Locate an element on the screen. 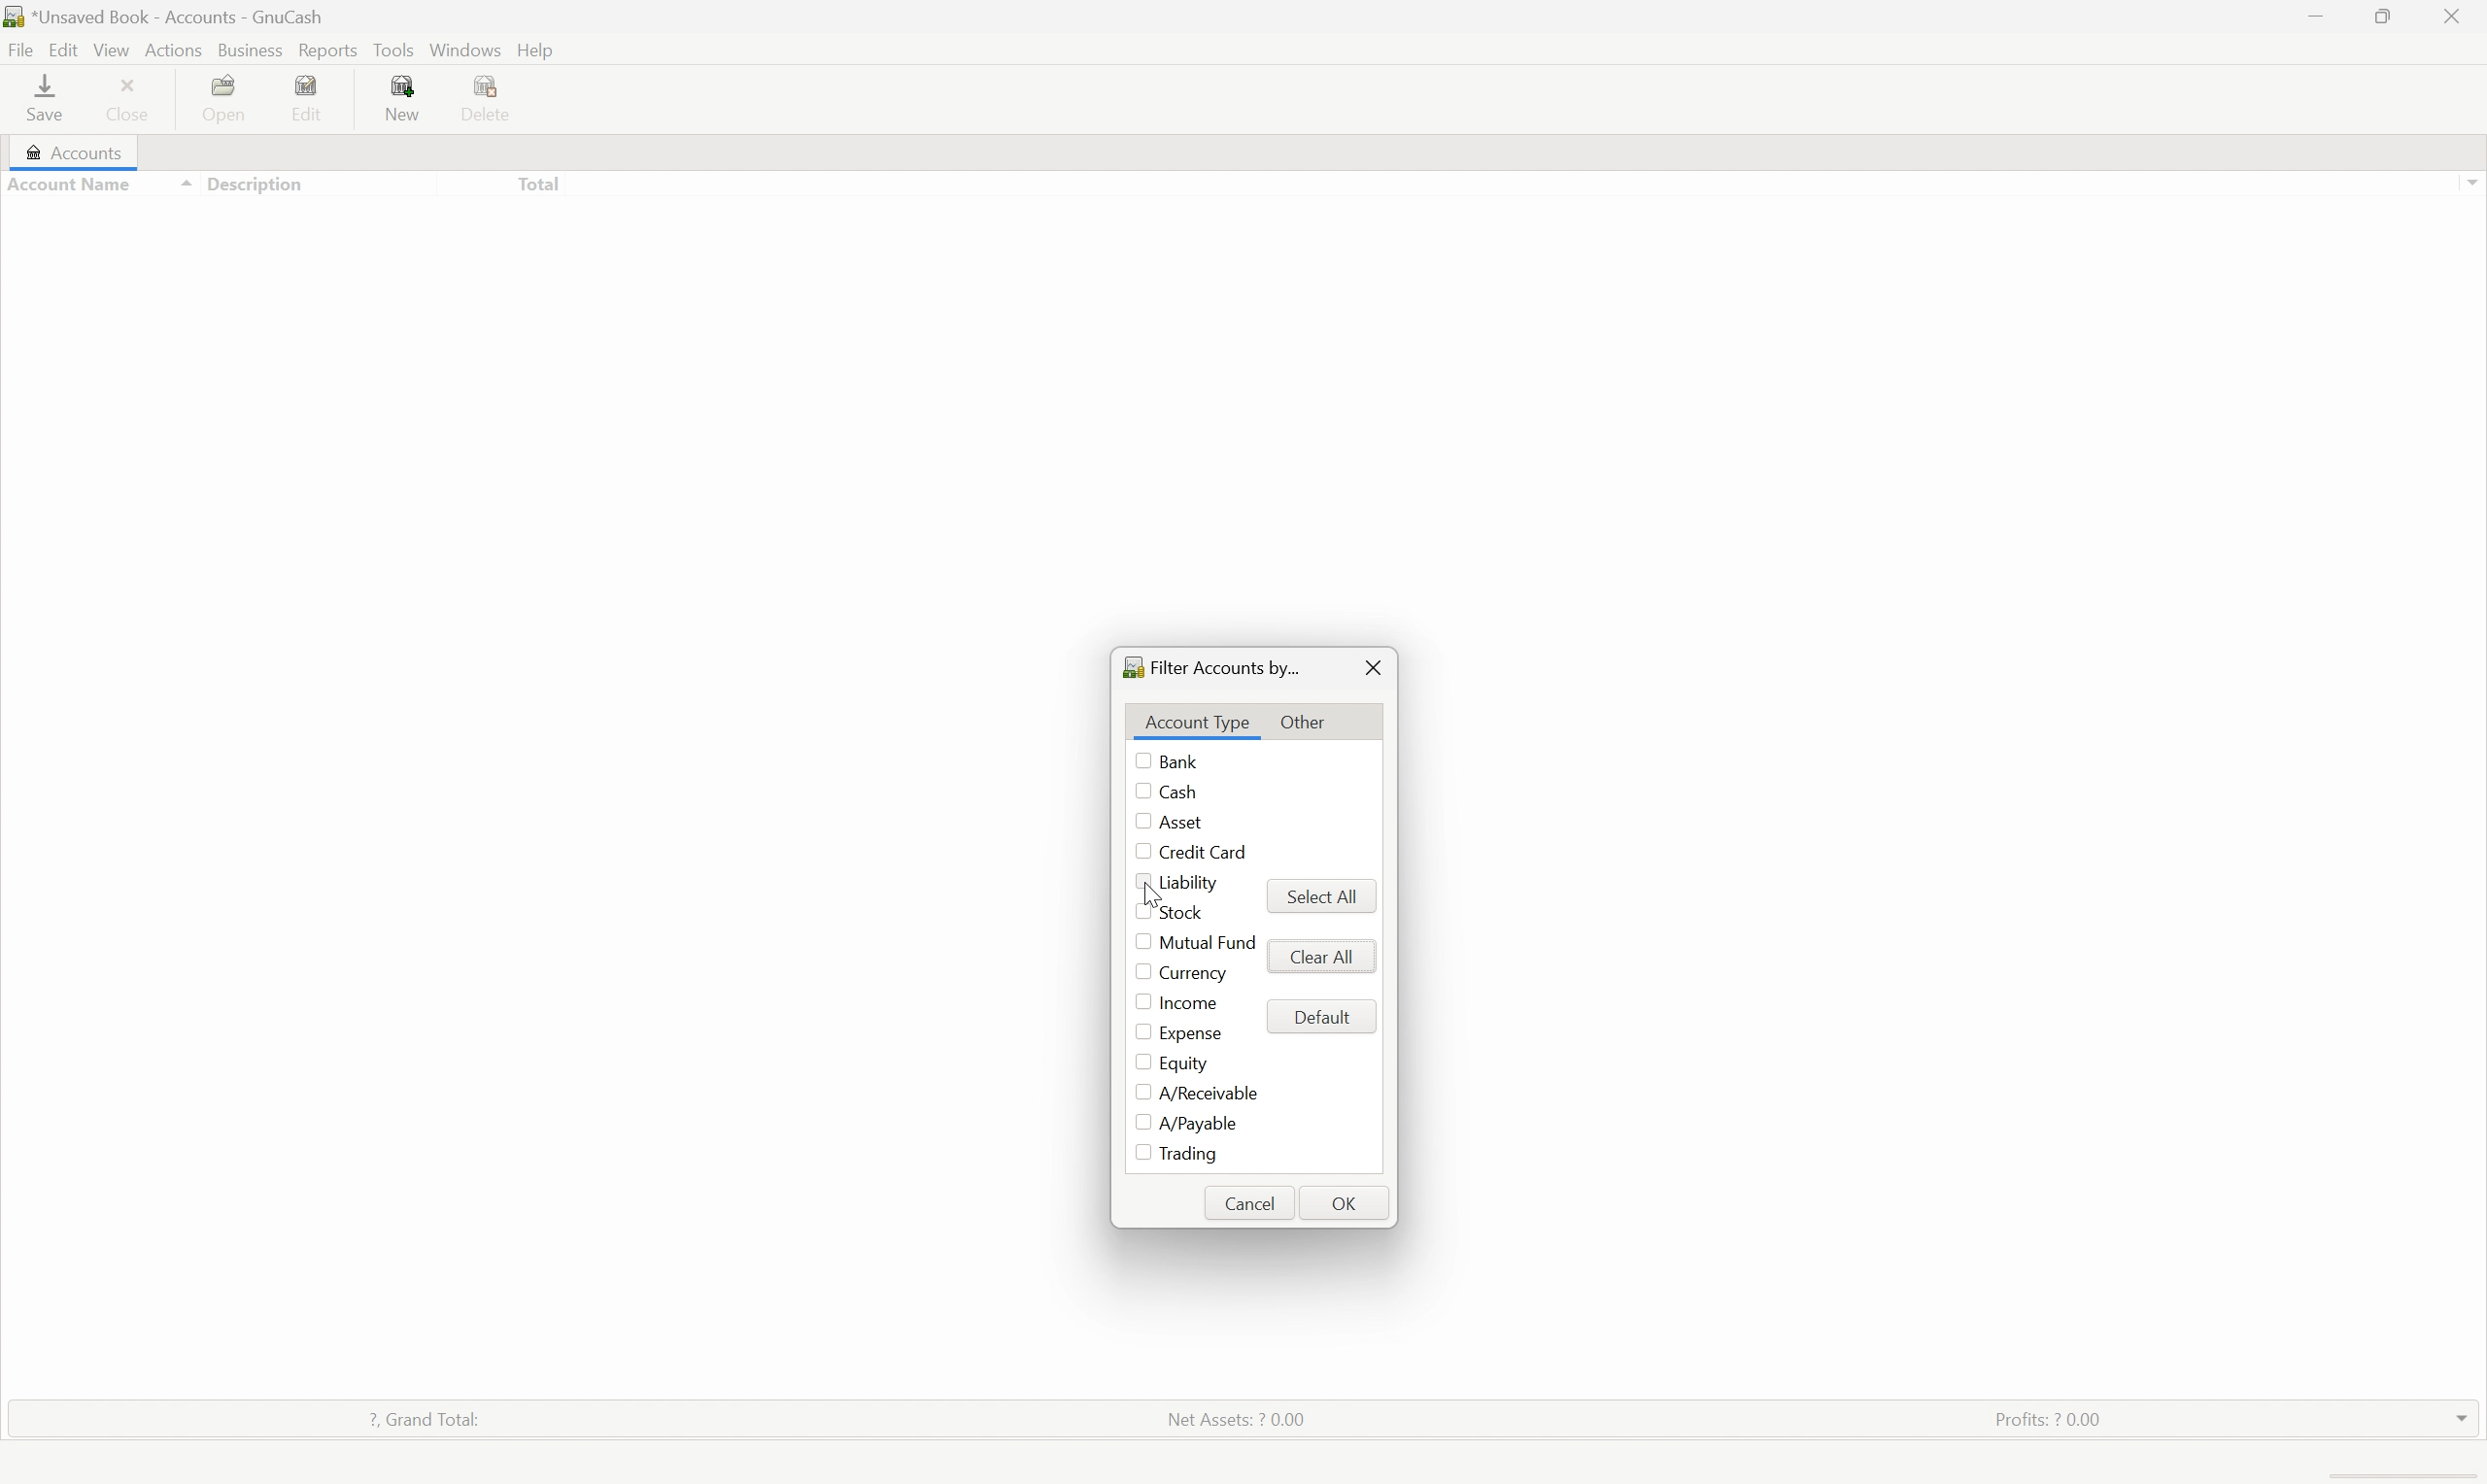 The image size is (2487, 1484). Equity is located at coordinates (233, 241).